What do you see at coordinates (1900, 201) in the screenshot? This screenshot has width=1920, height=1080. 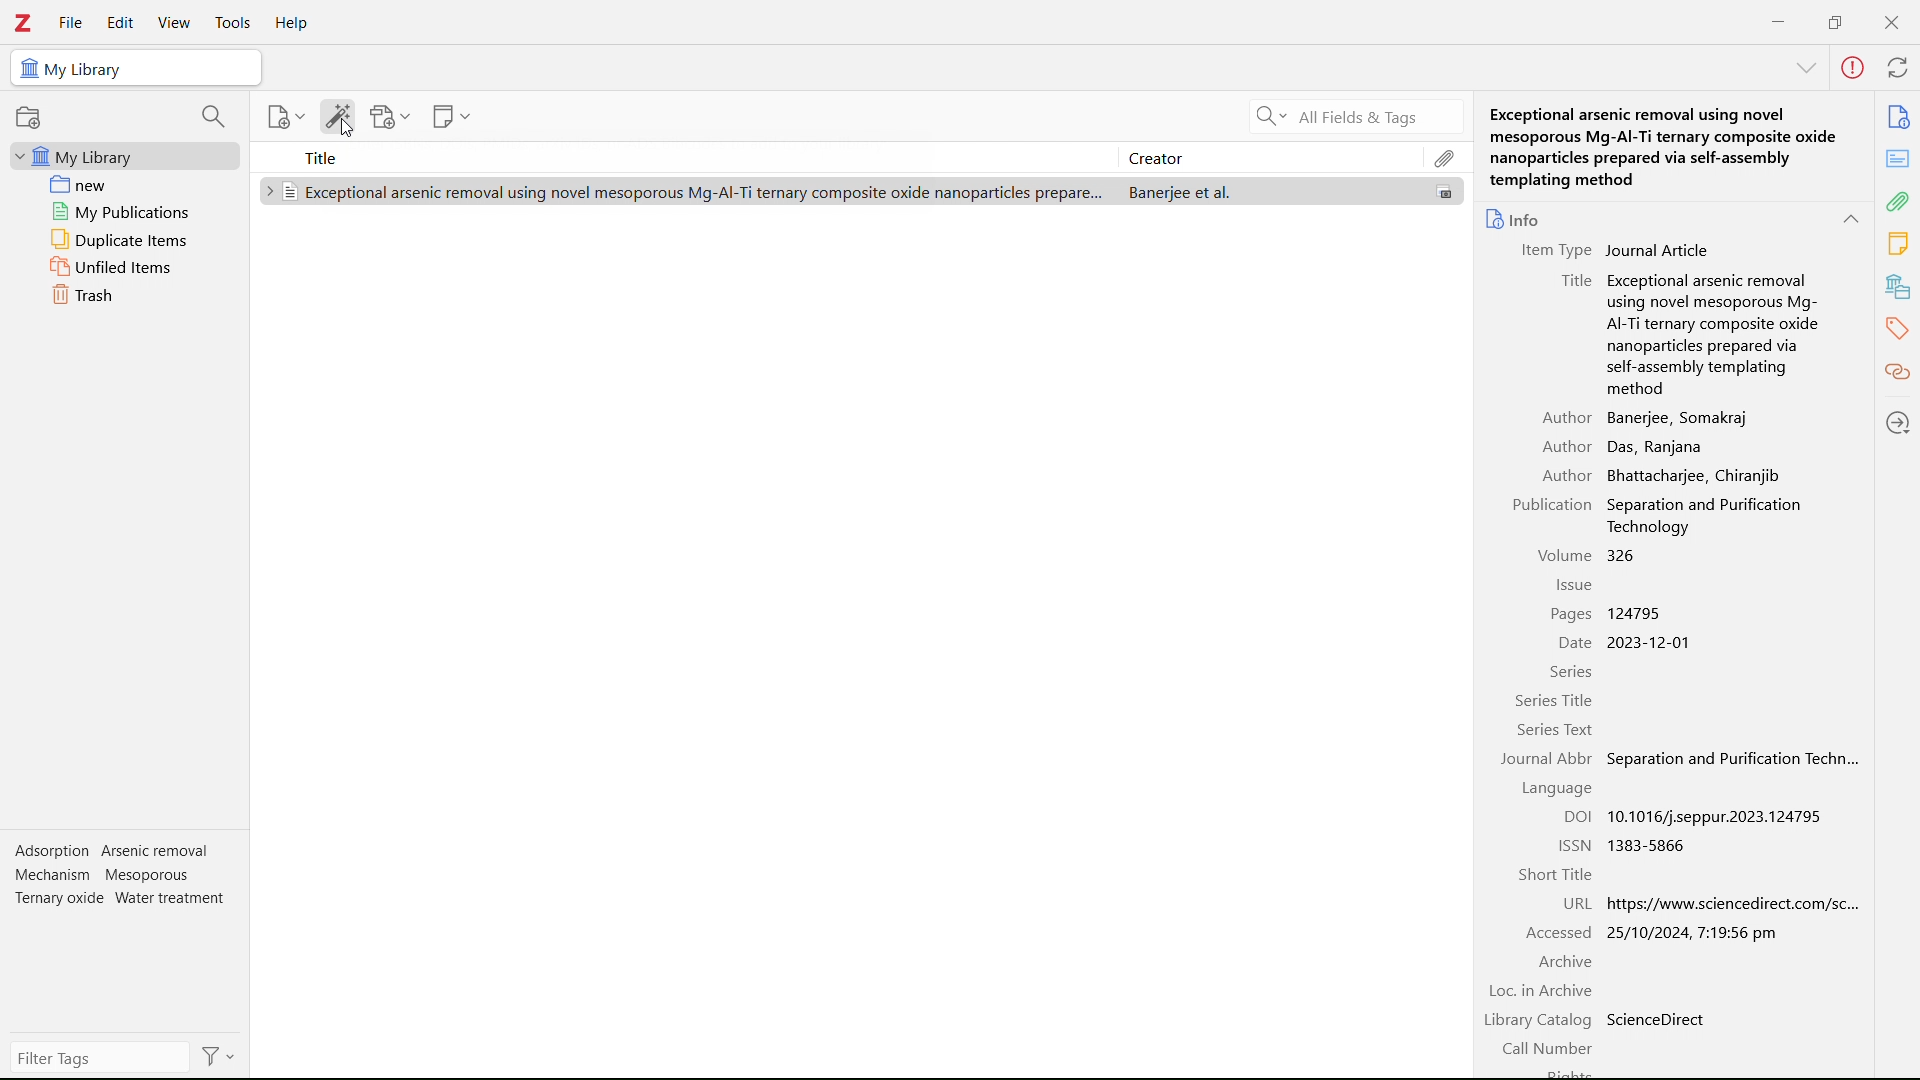 I see `attachments` at bounding box center [1900, 201].